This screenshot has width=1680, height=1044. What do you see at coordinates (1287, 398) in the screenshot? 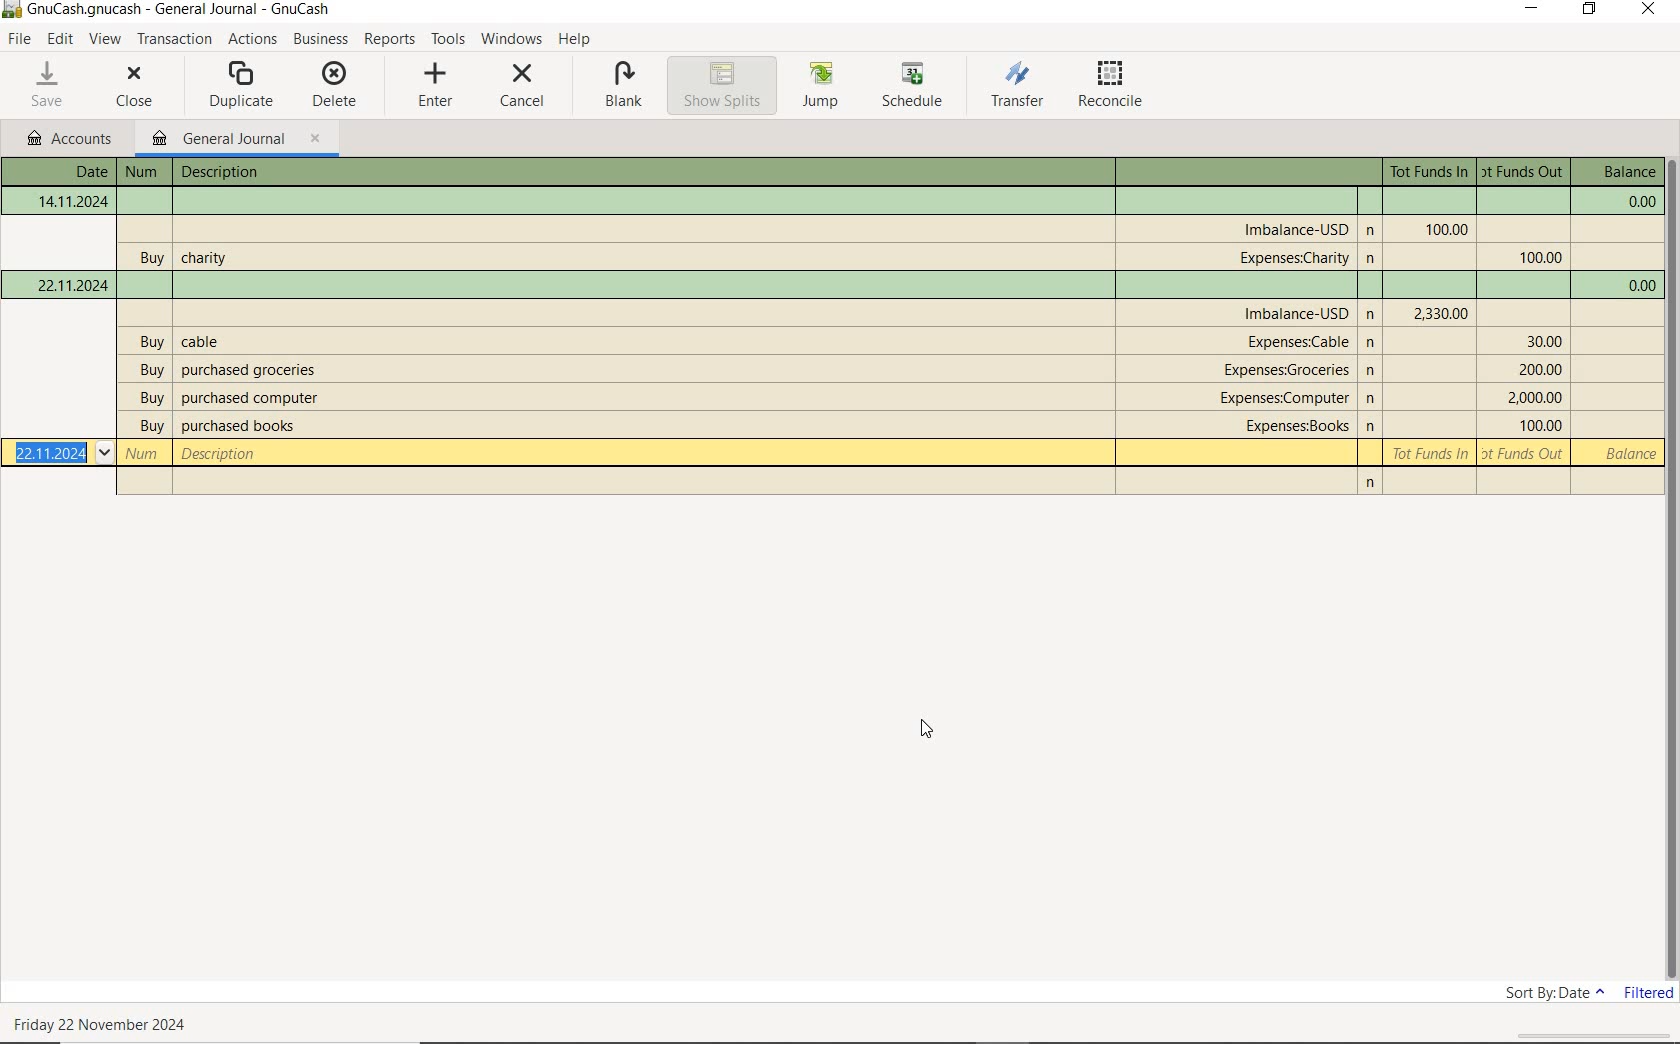
I see `account` at bounding box center [1287, 398].